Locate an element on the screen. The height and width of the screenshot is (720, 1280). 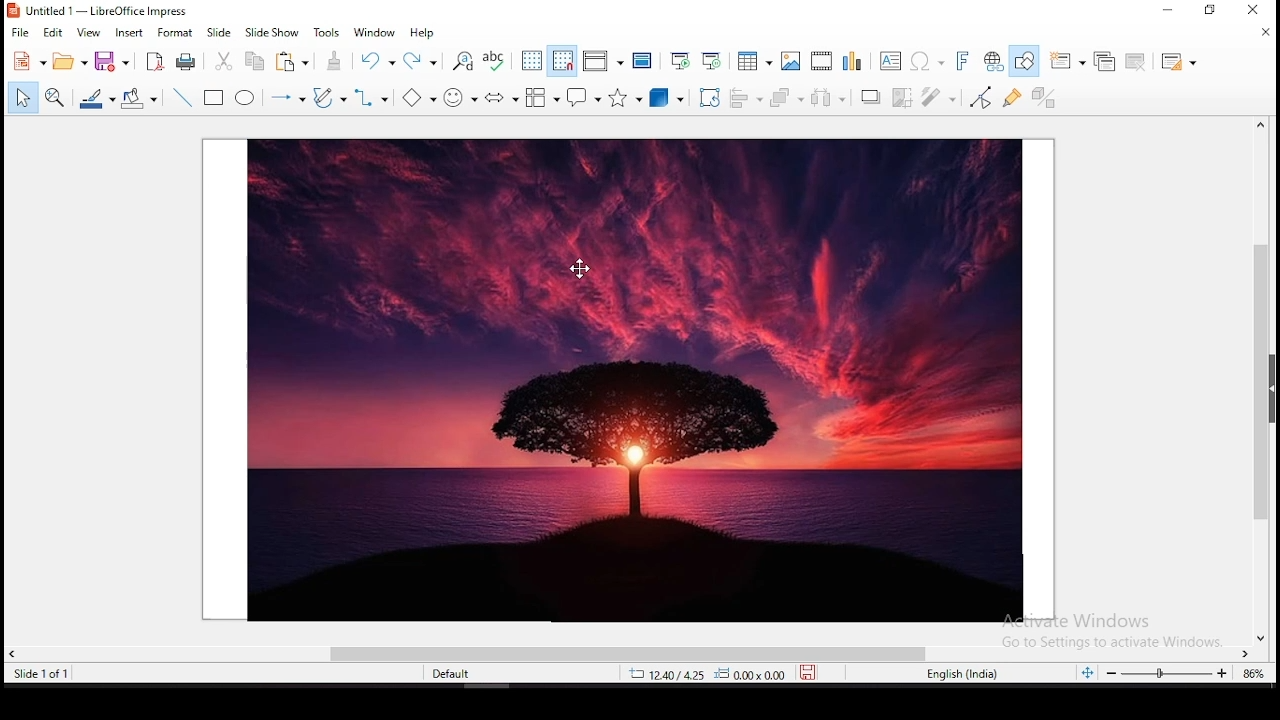
 slide layout is located at coordinates (1178, 62).